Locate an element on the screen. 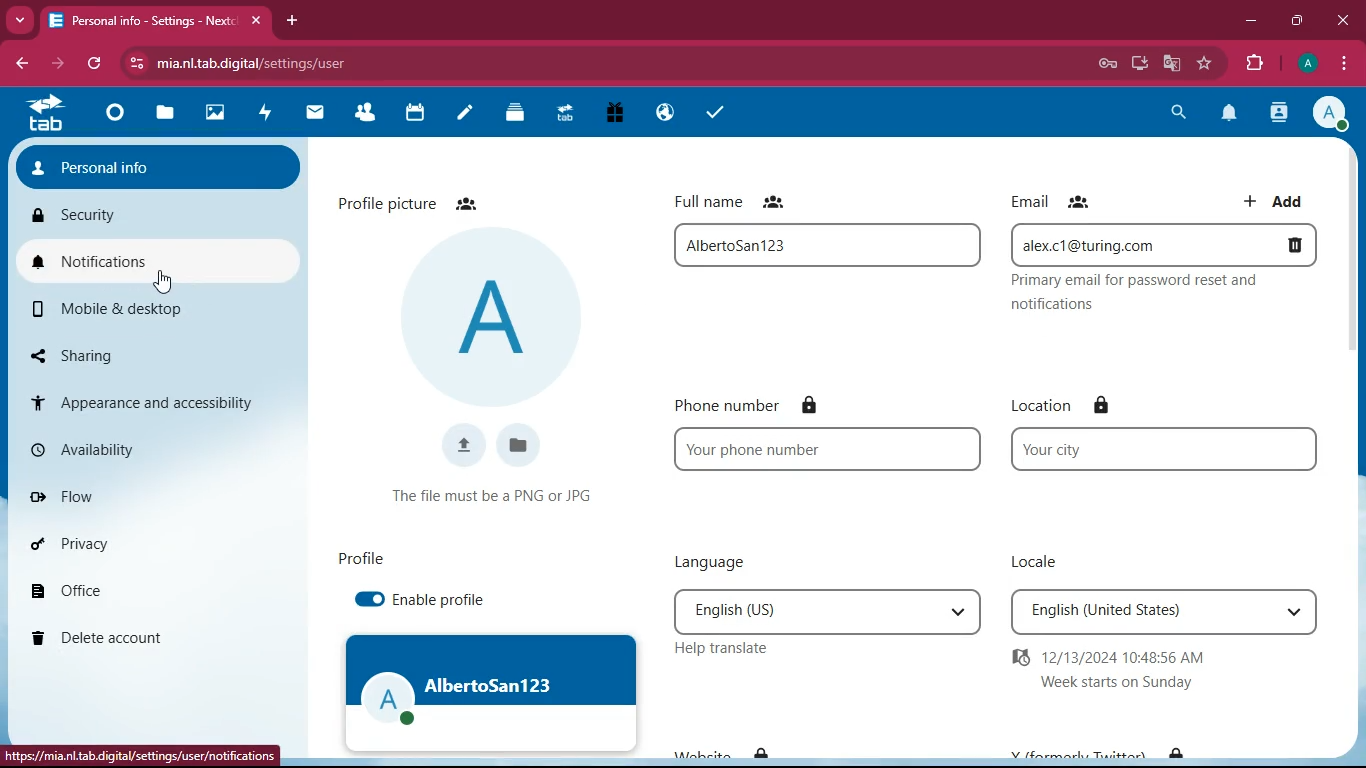 This screenshot has height=768, width=1366. upload is located at coordinates (466, 445).